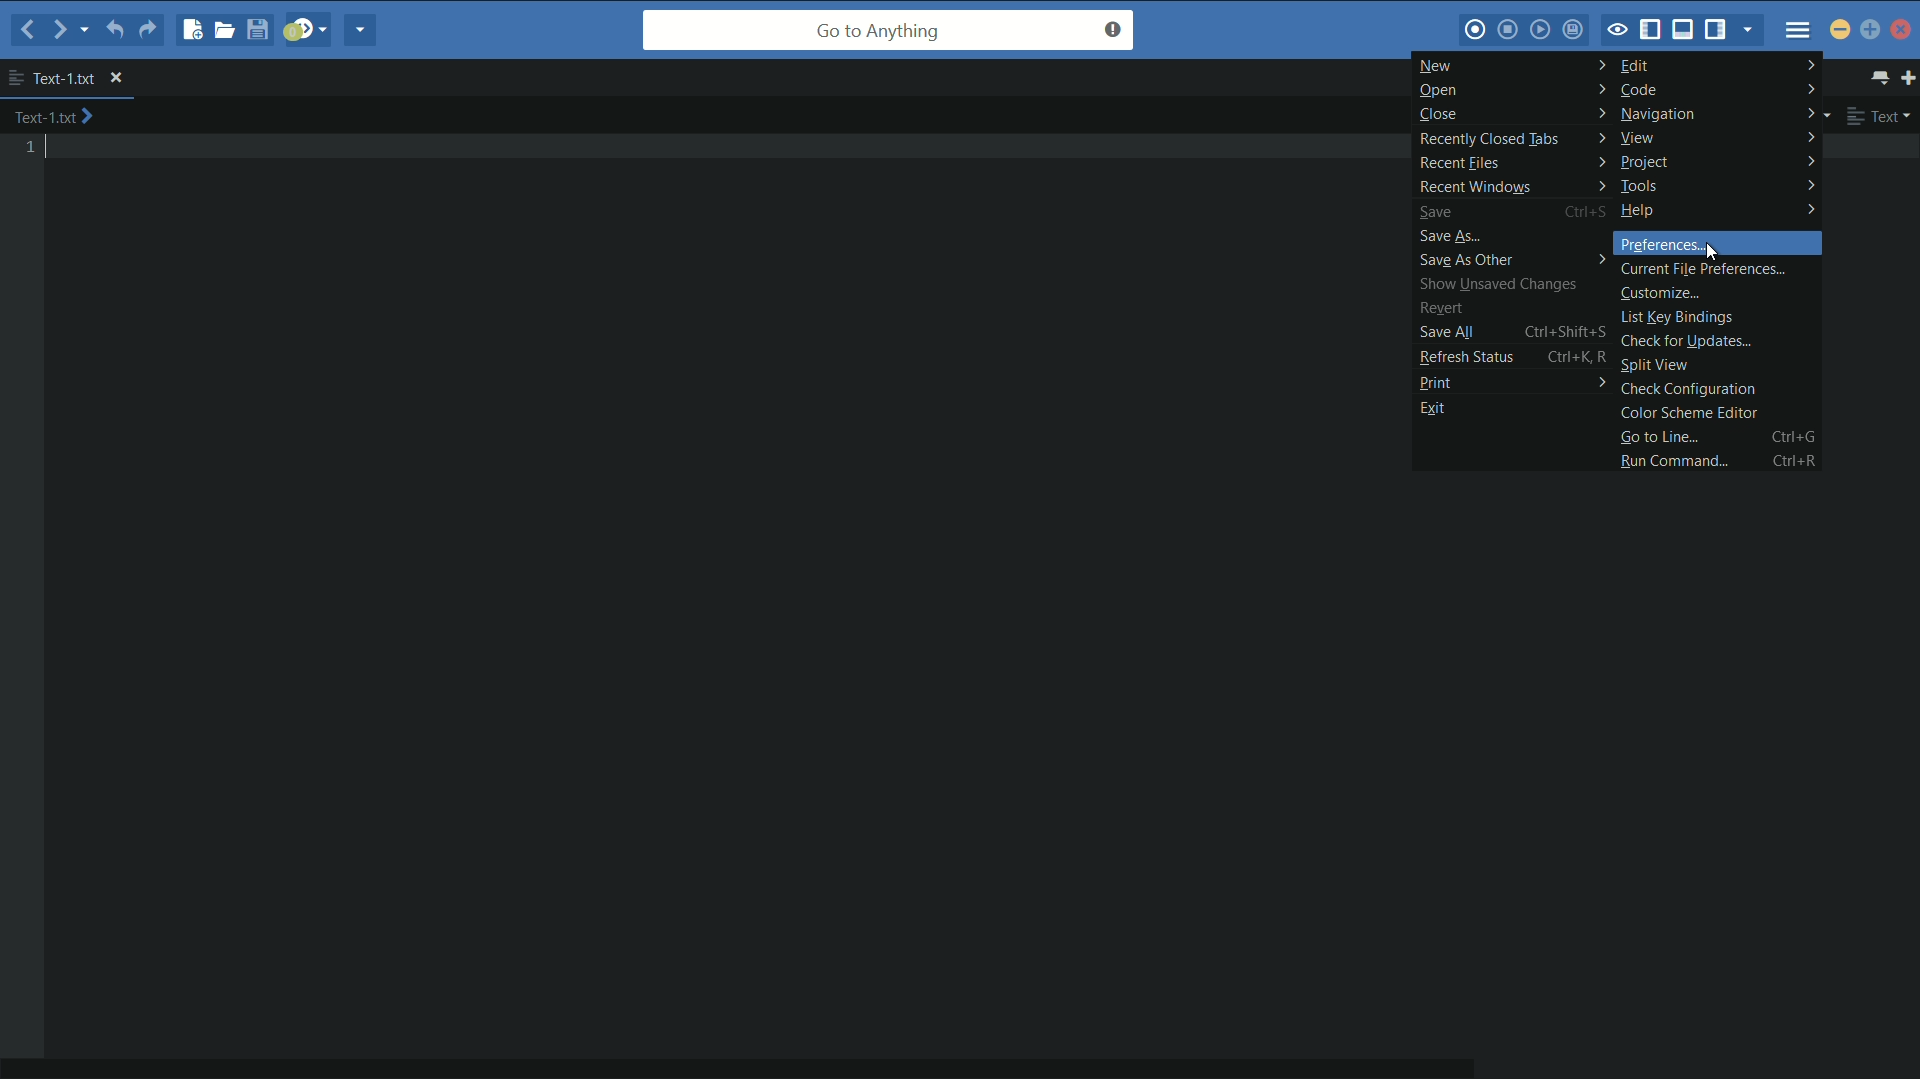 Image resolution: width=1920 pixels, height=1080 pixels. I want to click on minimize, so click(1840, 28).